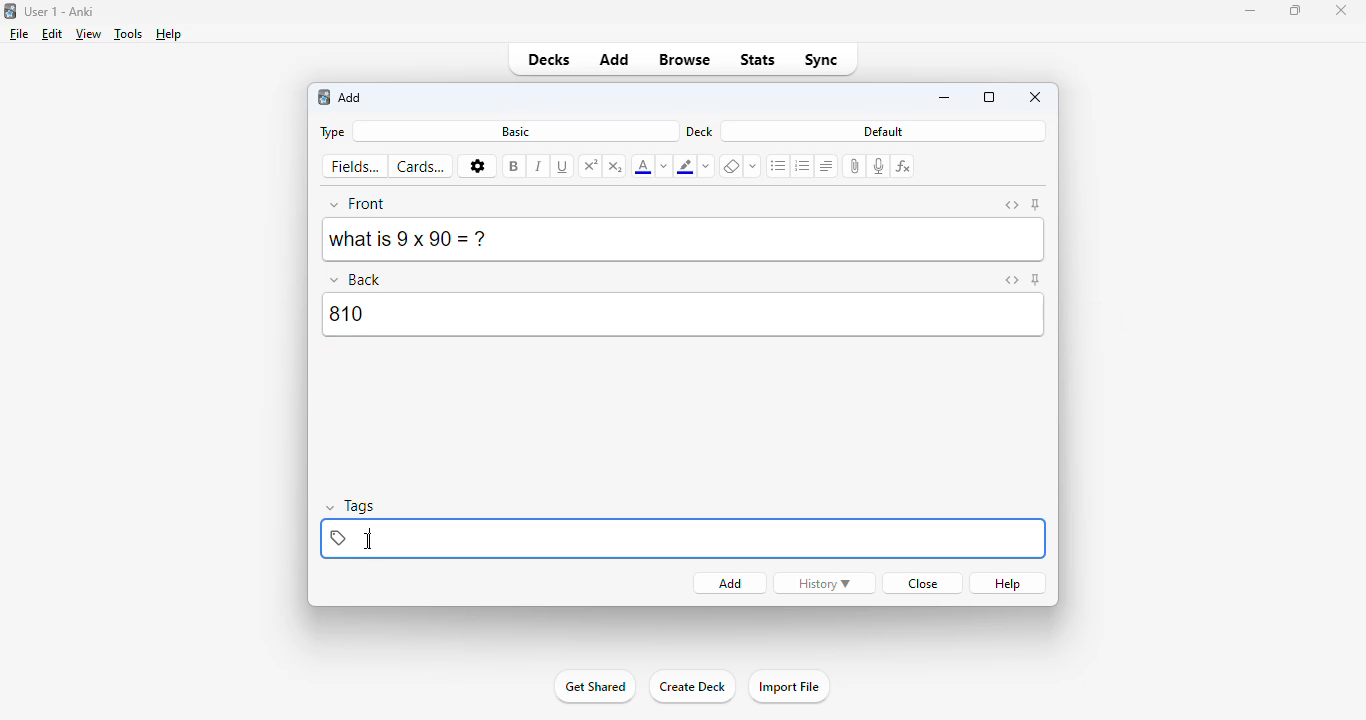 The height and width of the screenshot is (720, 1366). I want to click on 810, so click(685, 315).